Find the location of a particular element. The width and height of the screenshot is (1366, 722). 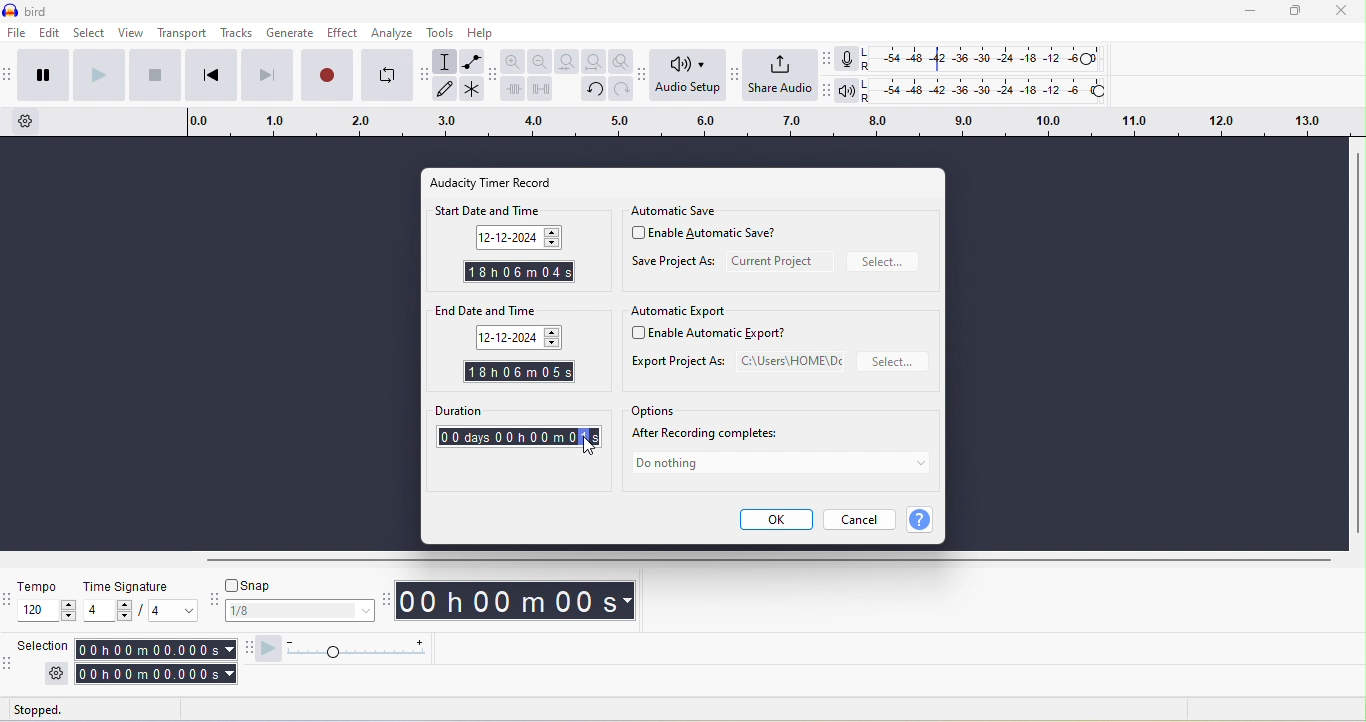

analyze is located at coordinates (392, 34).